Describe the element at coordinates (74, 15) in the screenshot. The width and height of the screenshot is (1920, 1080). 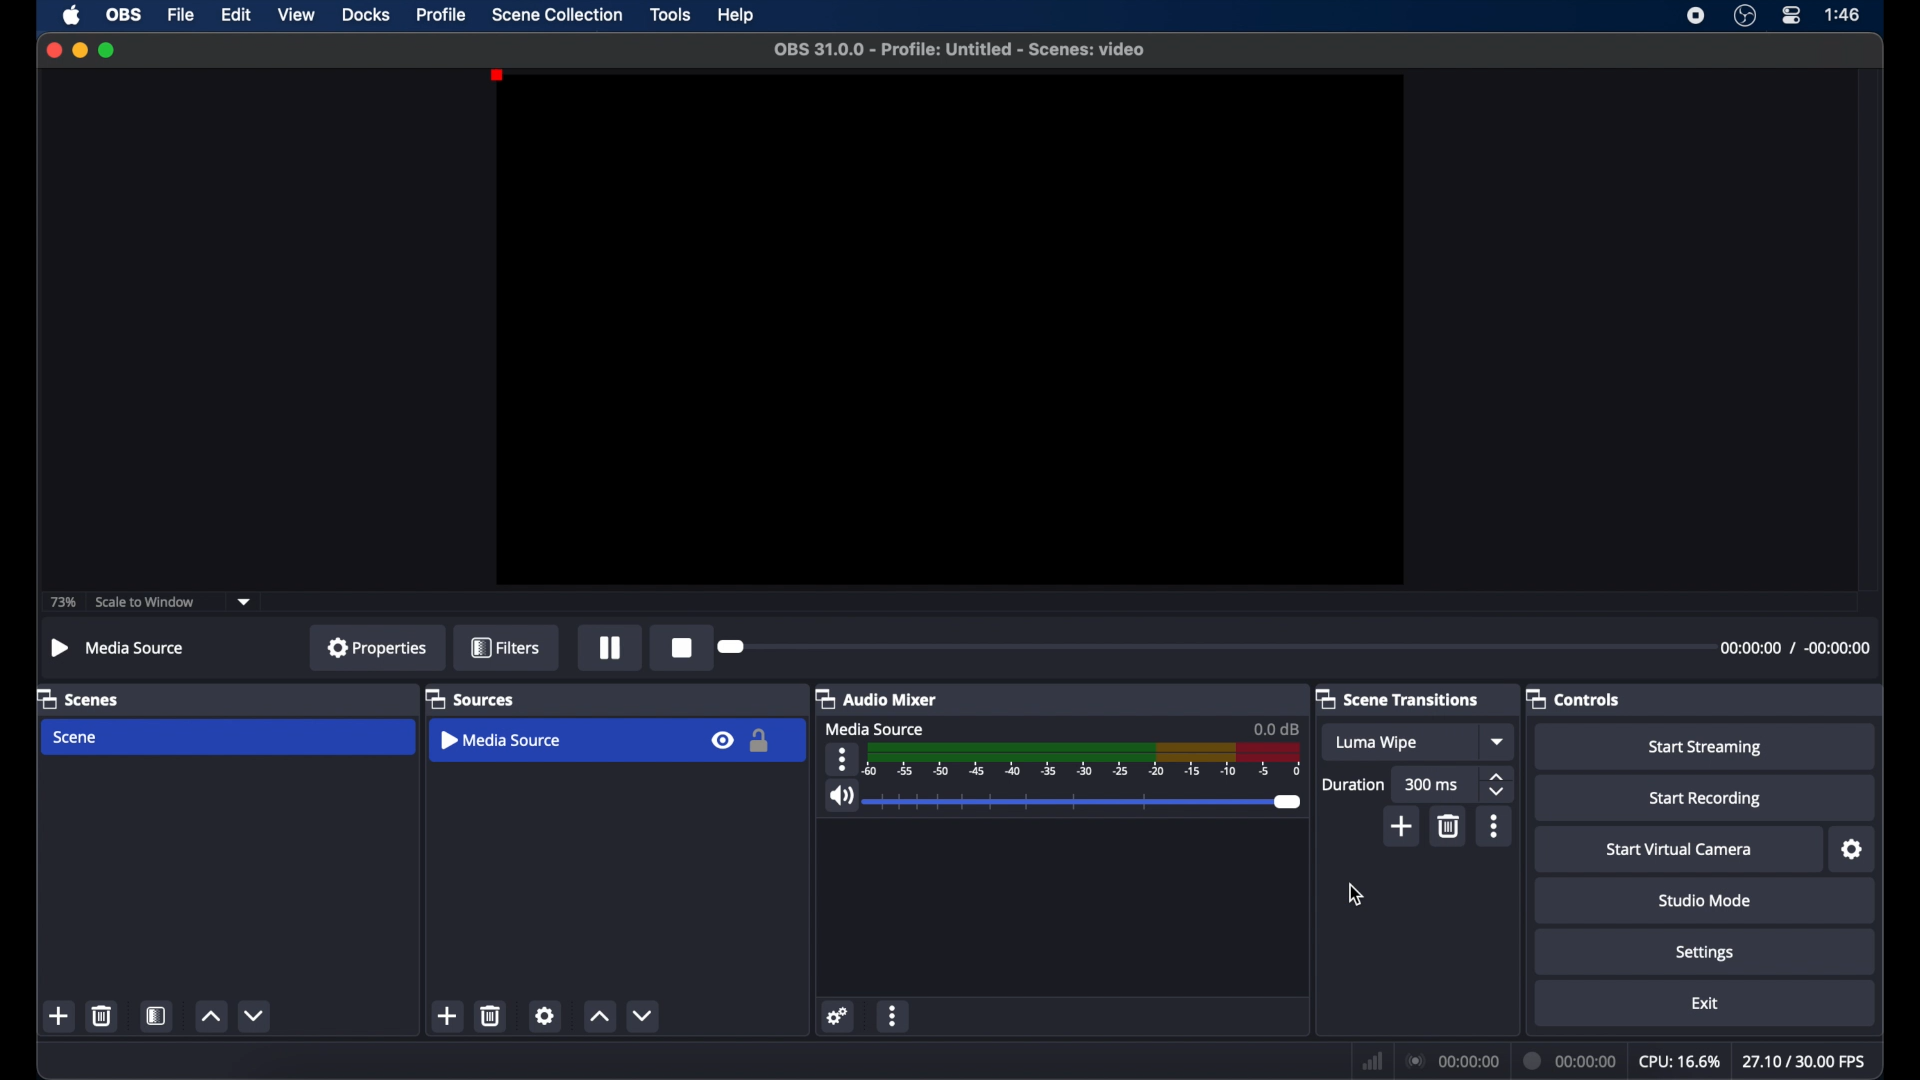
I see `apple icon` at that location.